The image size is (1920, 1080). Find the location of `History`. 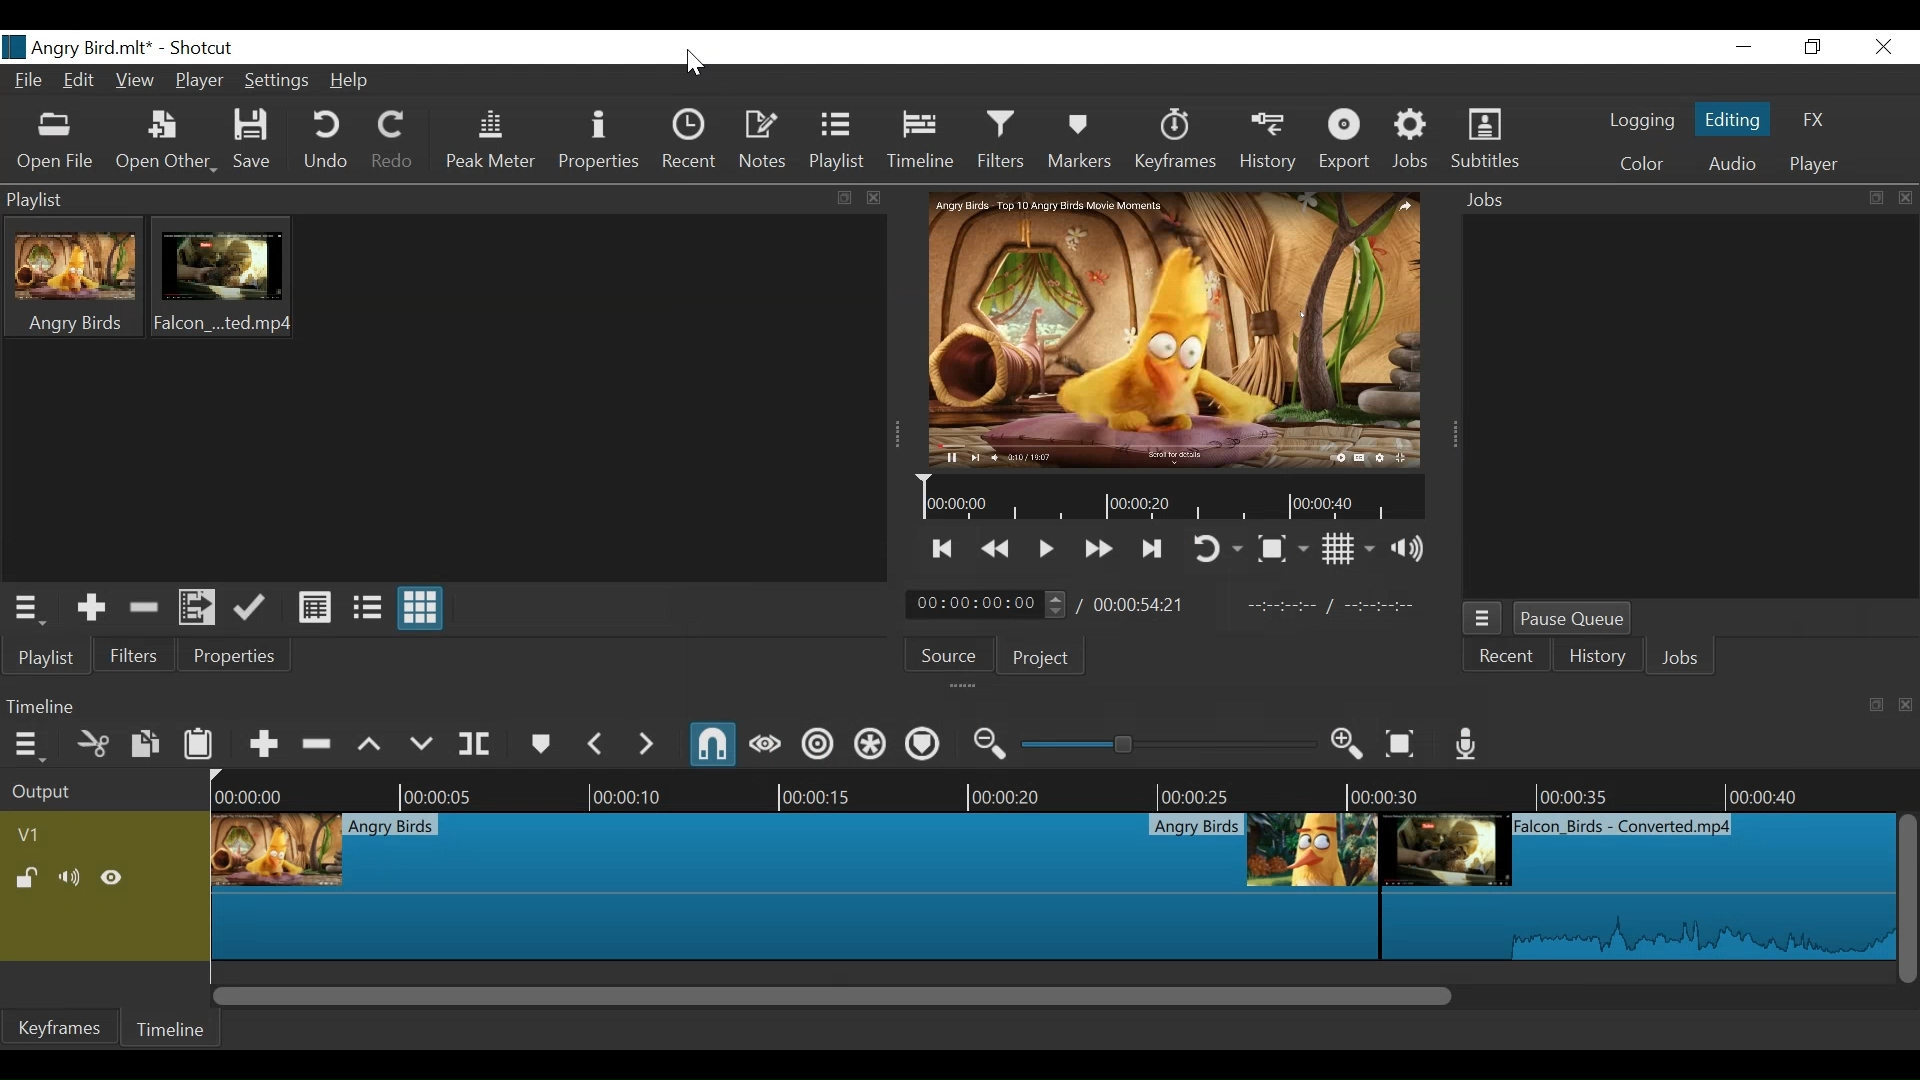

History is located at coordinates (1270, 143).